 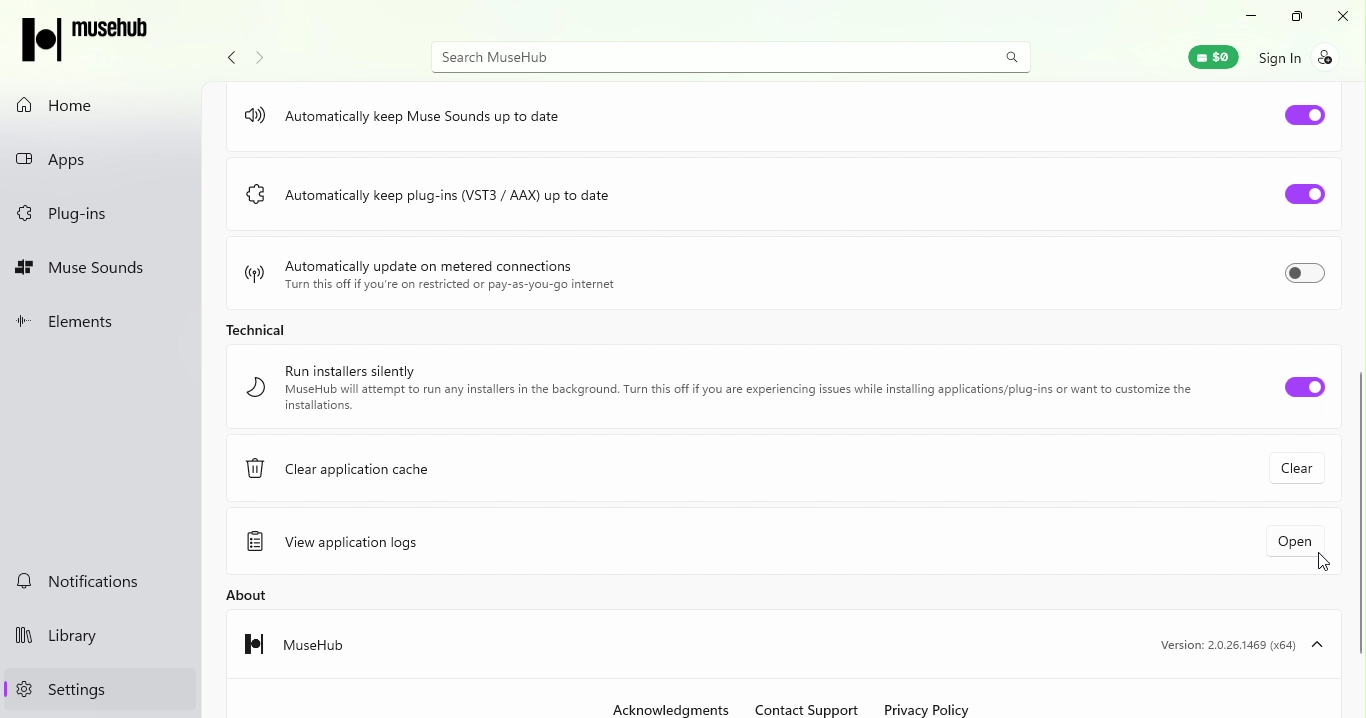 What do you see at coordinates (445, 201) in the screenshot?
I see `Automatically keep plug-ins (VST3/AAX) up to date` at bounding box center [445, 201].